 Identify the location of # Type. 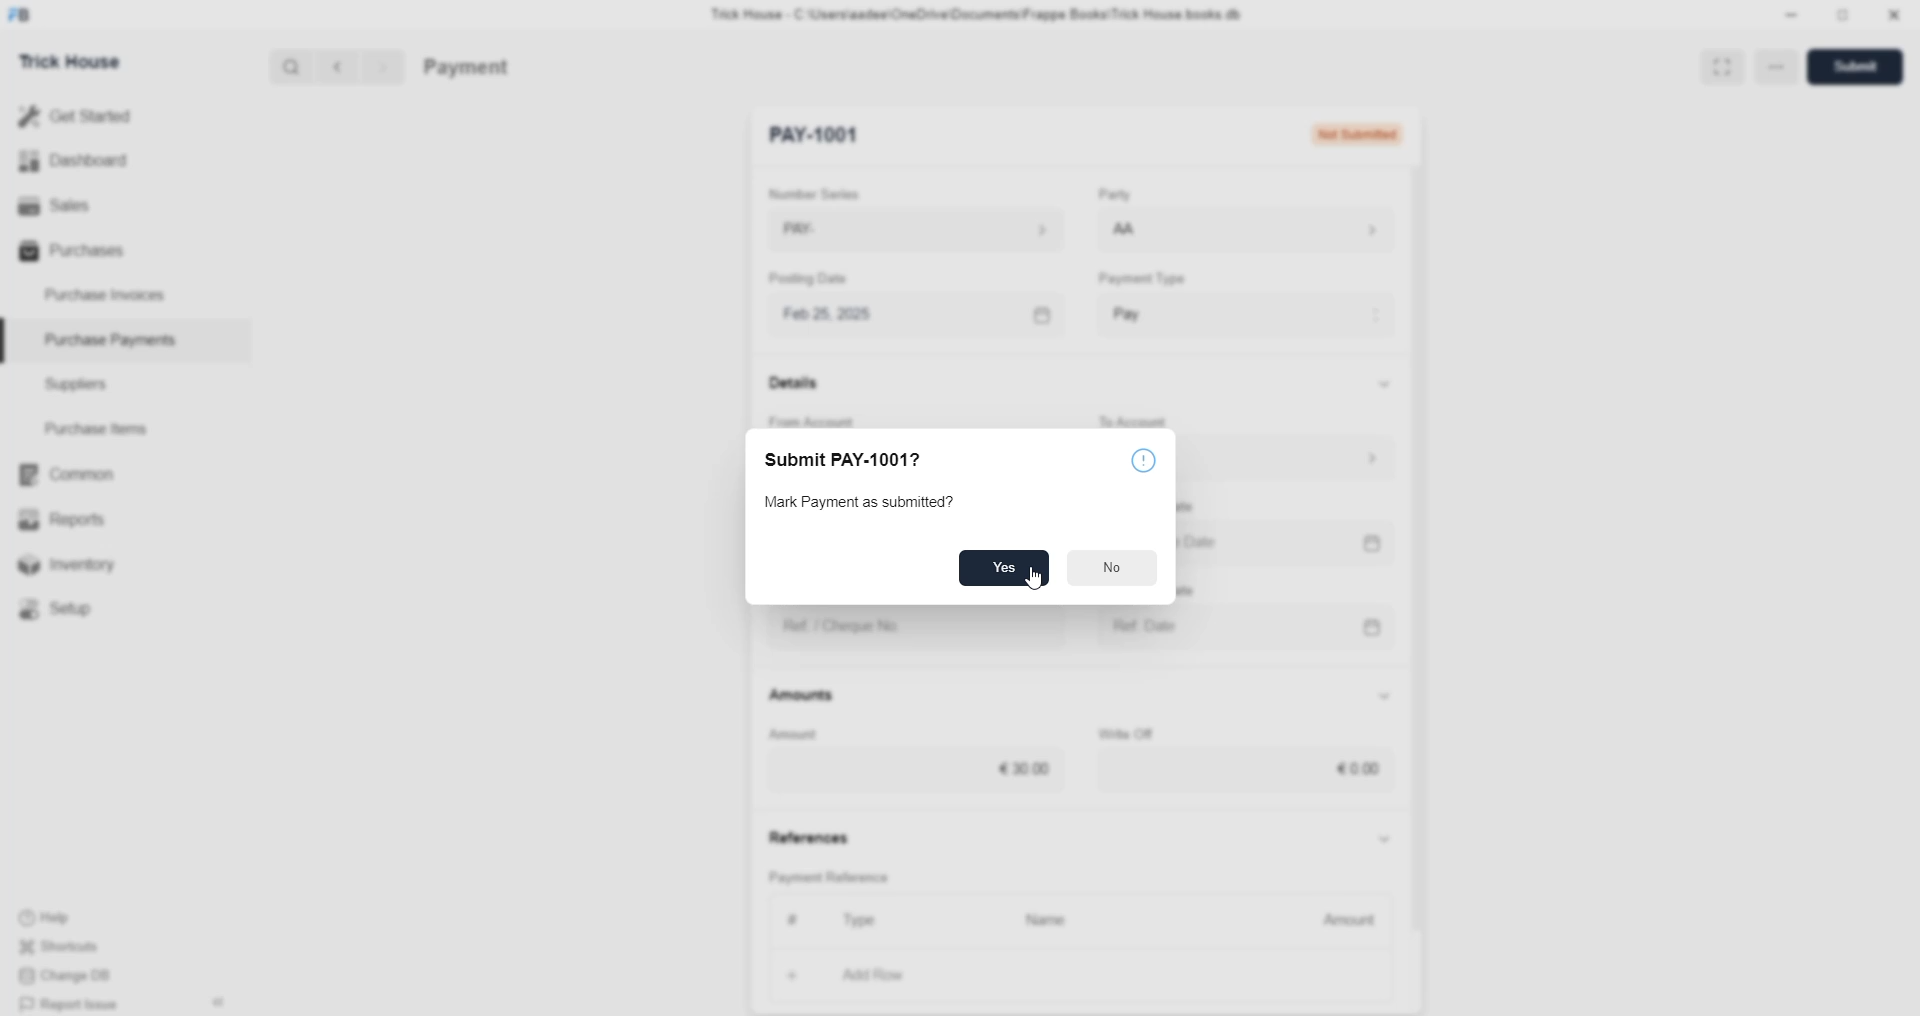
(825, 918).